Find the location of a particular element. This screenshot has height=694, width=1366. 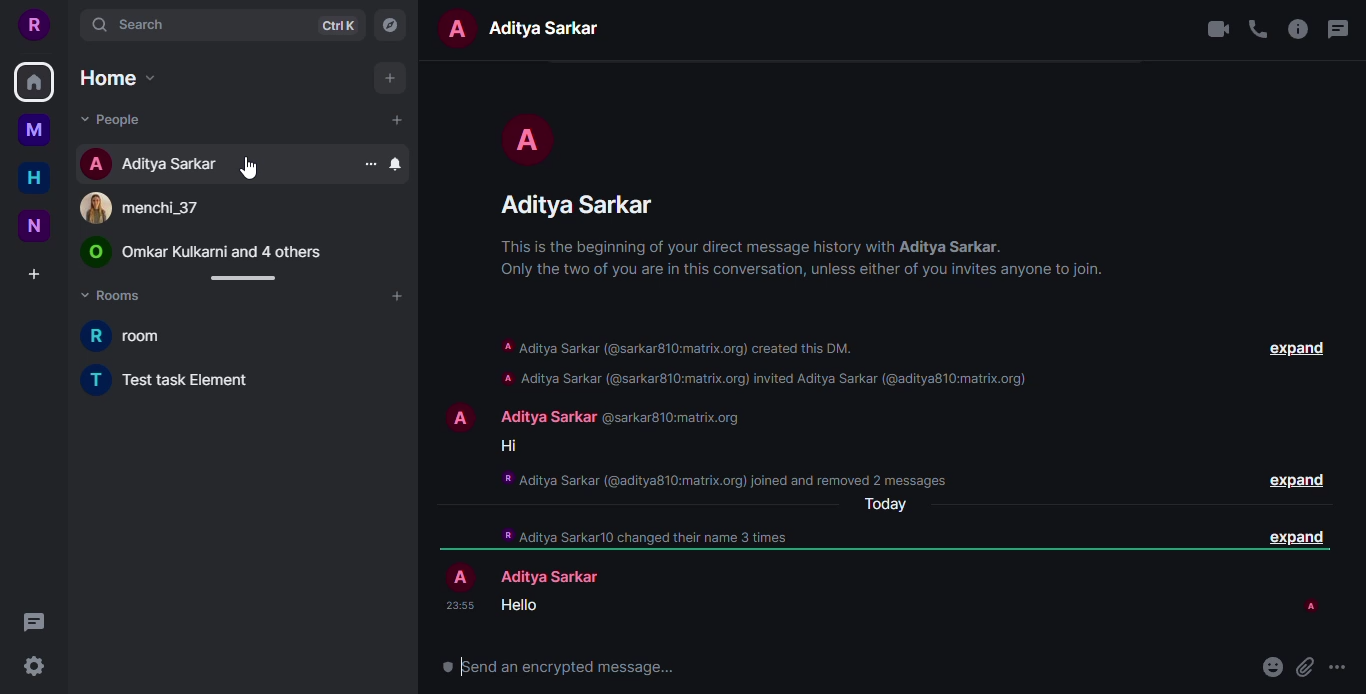

profile pic is located at coordinates (452, 24).